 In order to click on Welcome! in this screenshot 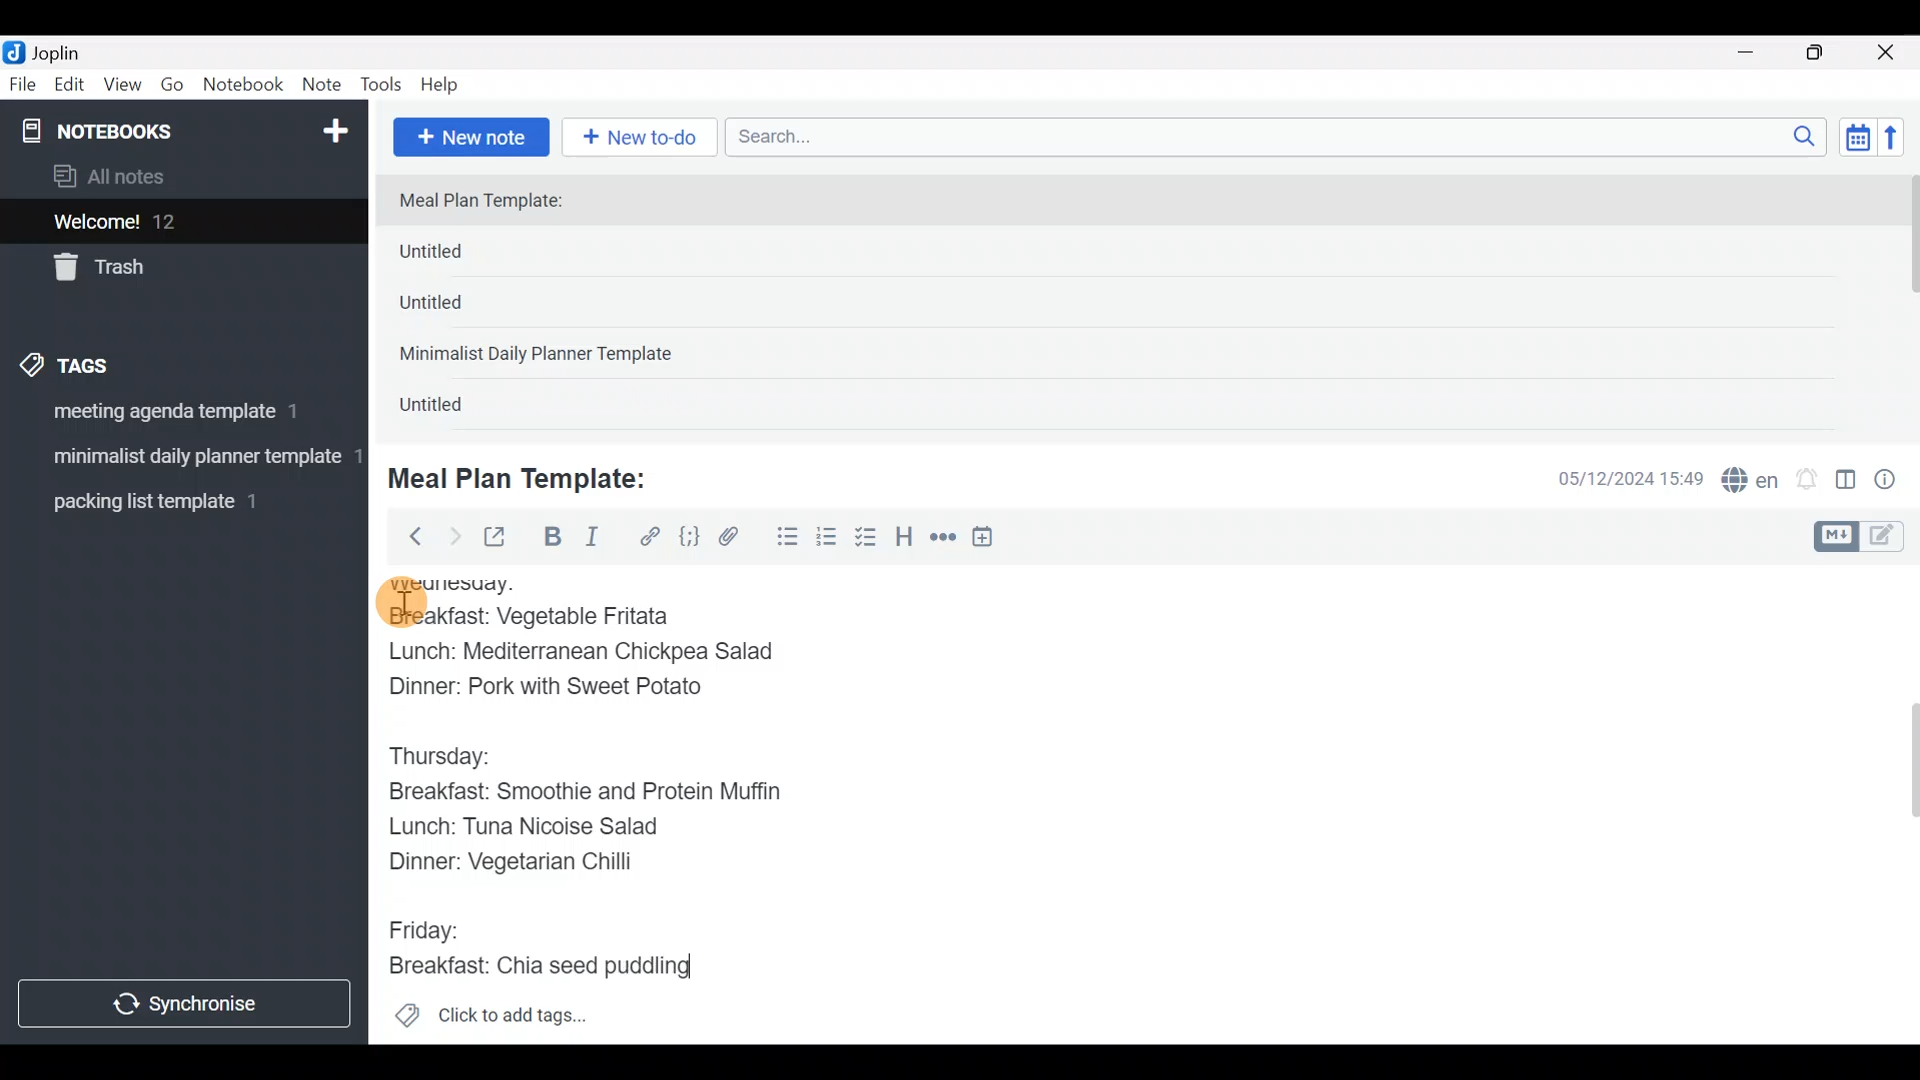, I will do `click(181, 223)`.